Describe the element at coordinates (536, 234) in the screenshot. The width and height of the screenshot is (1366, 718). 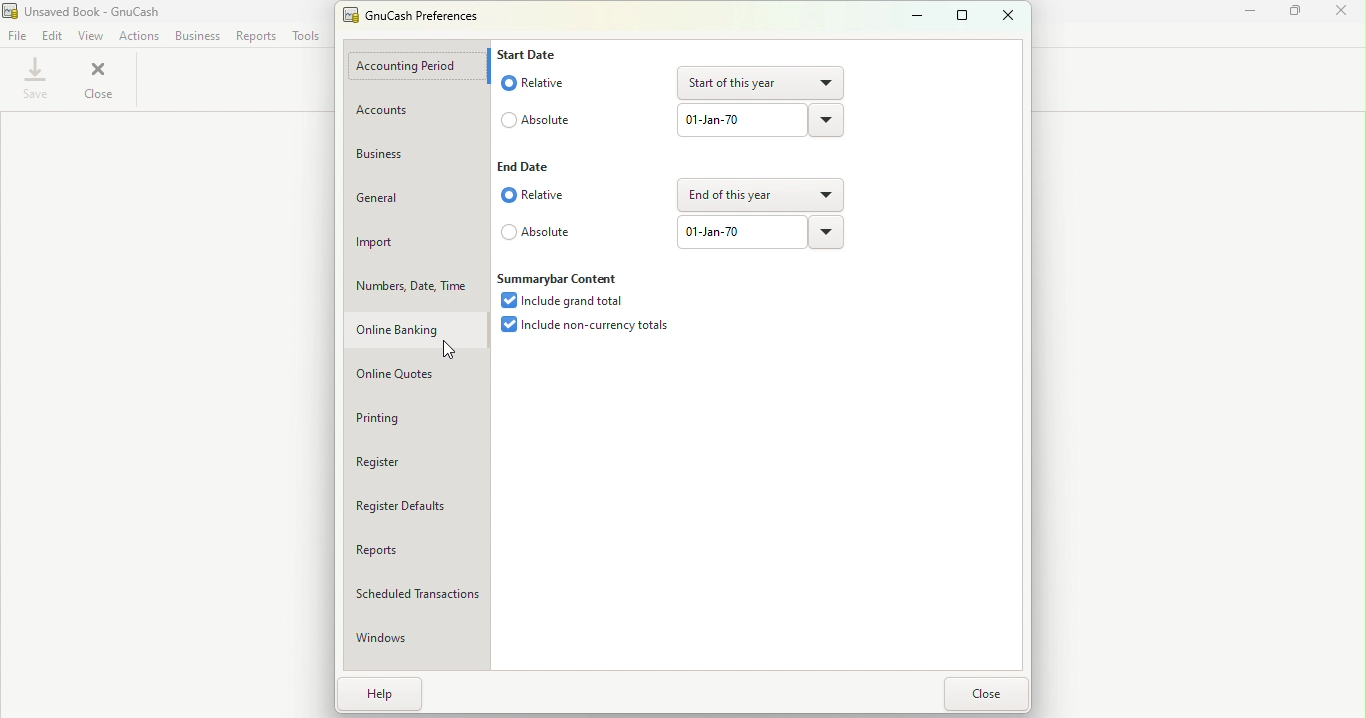
I see `Absolute` at that location.